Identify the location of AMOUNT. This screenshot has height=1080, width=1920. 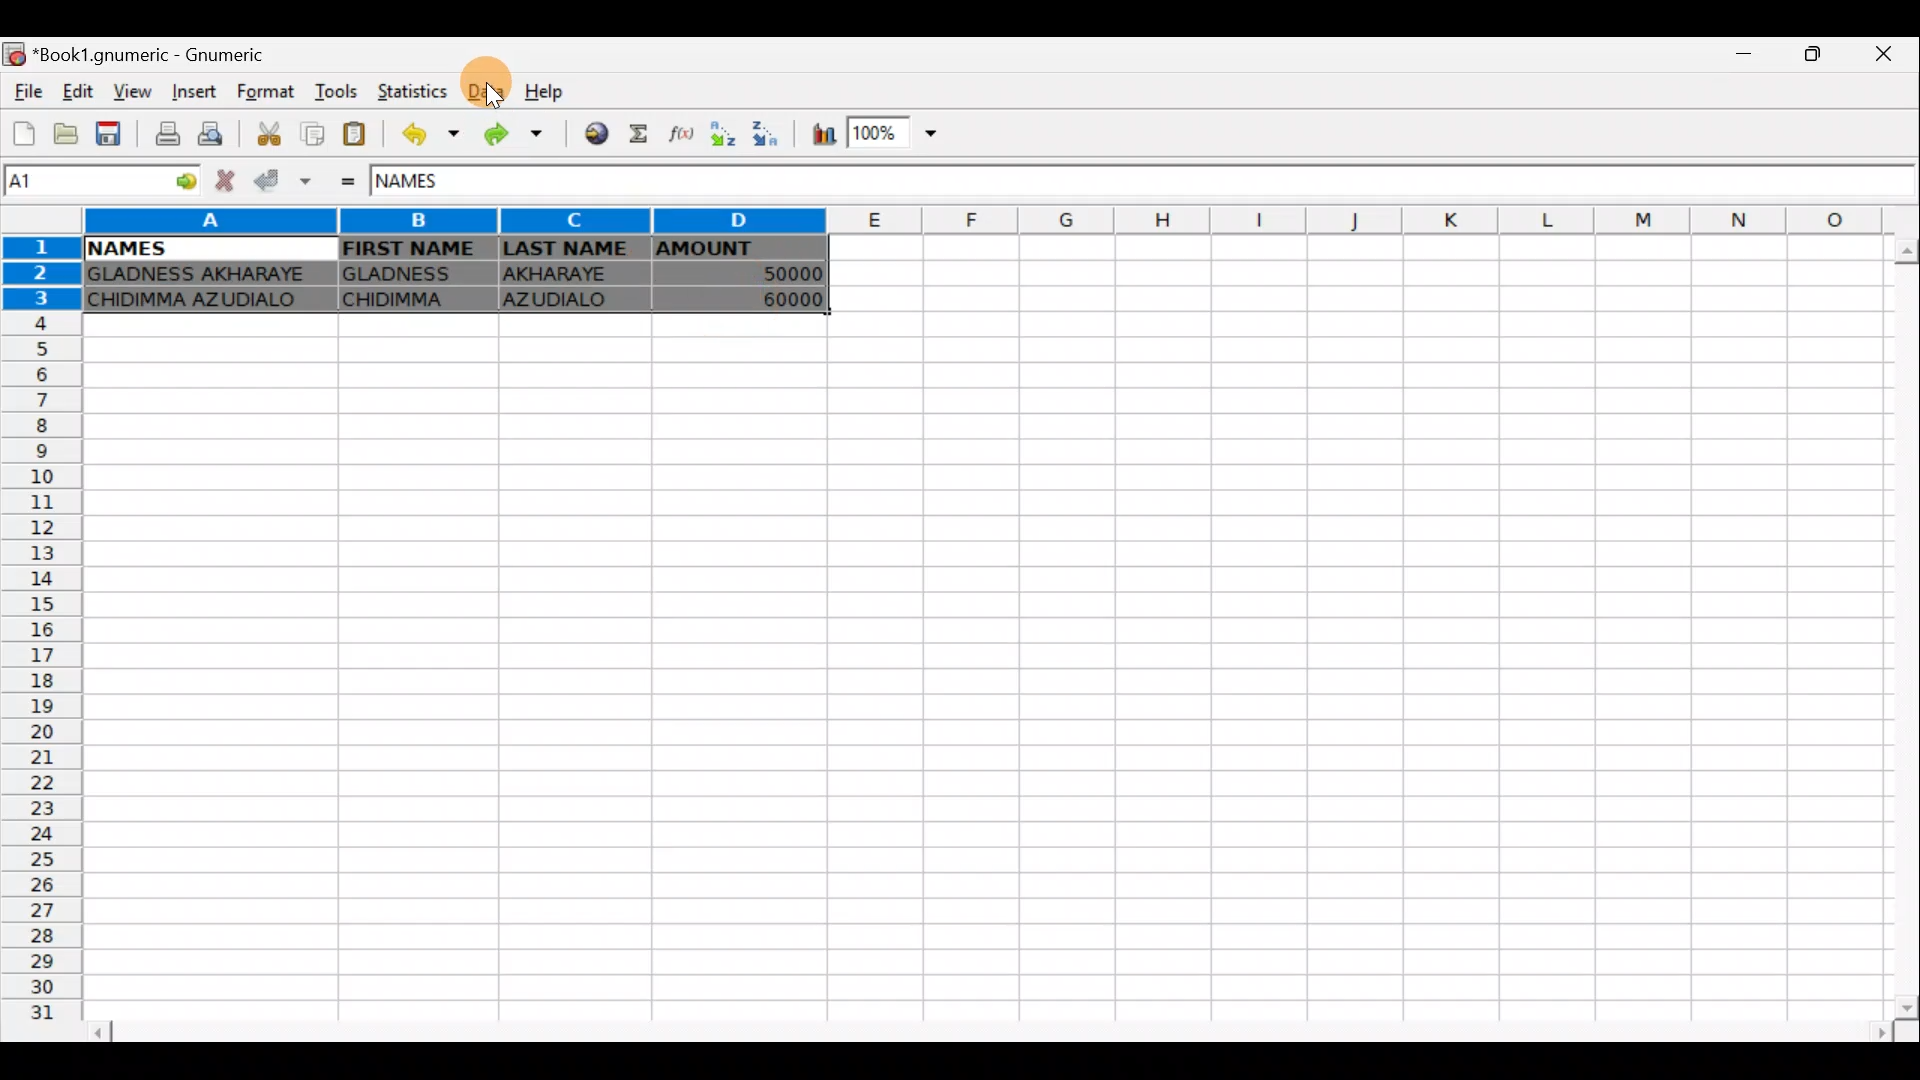
(736, 251).